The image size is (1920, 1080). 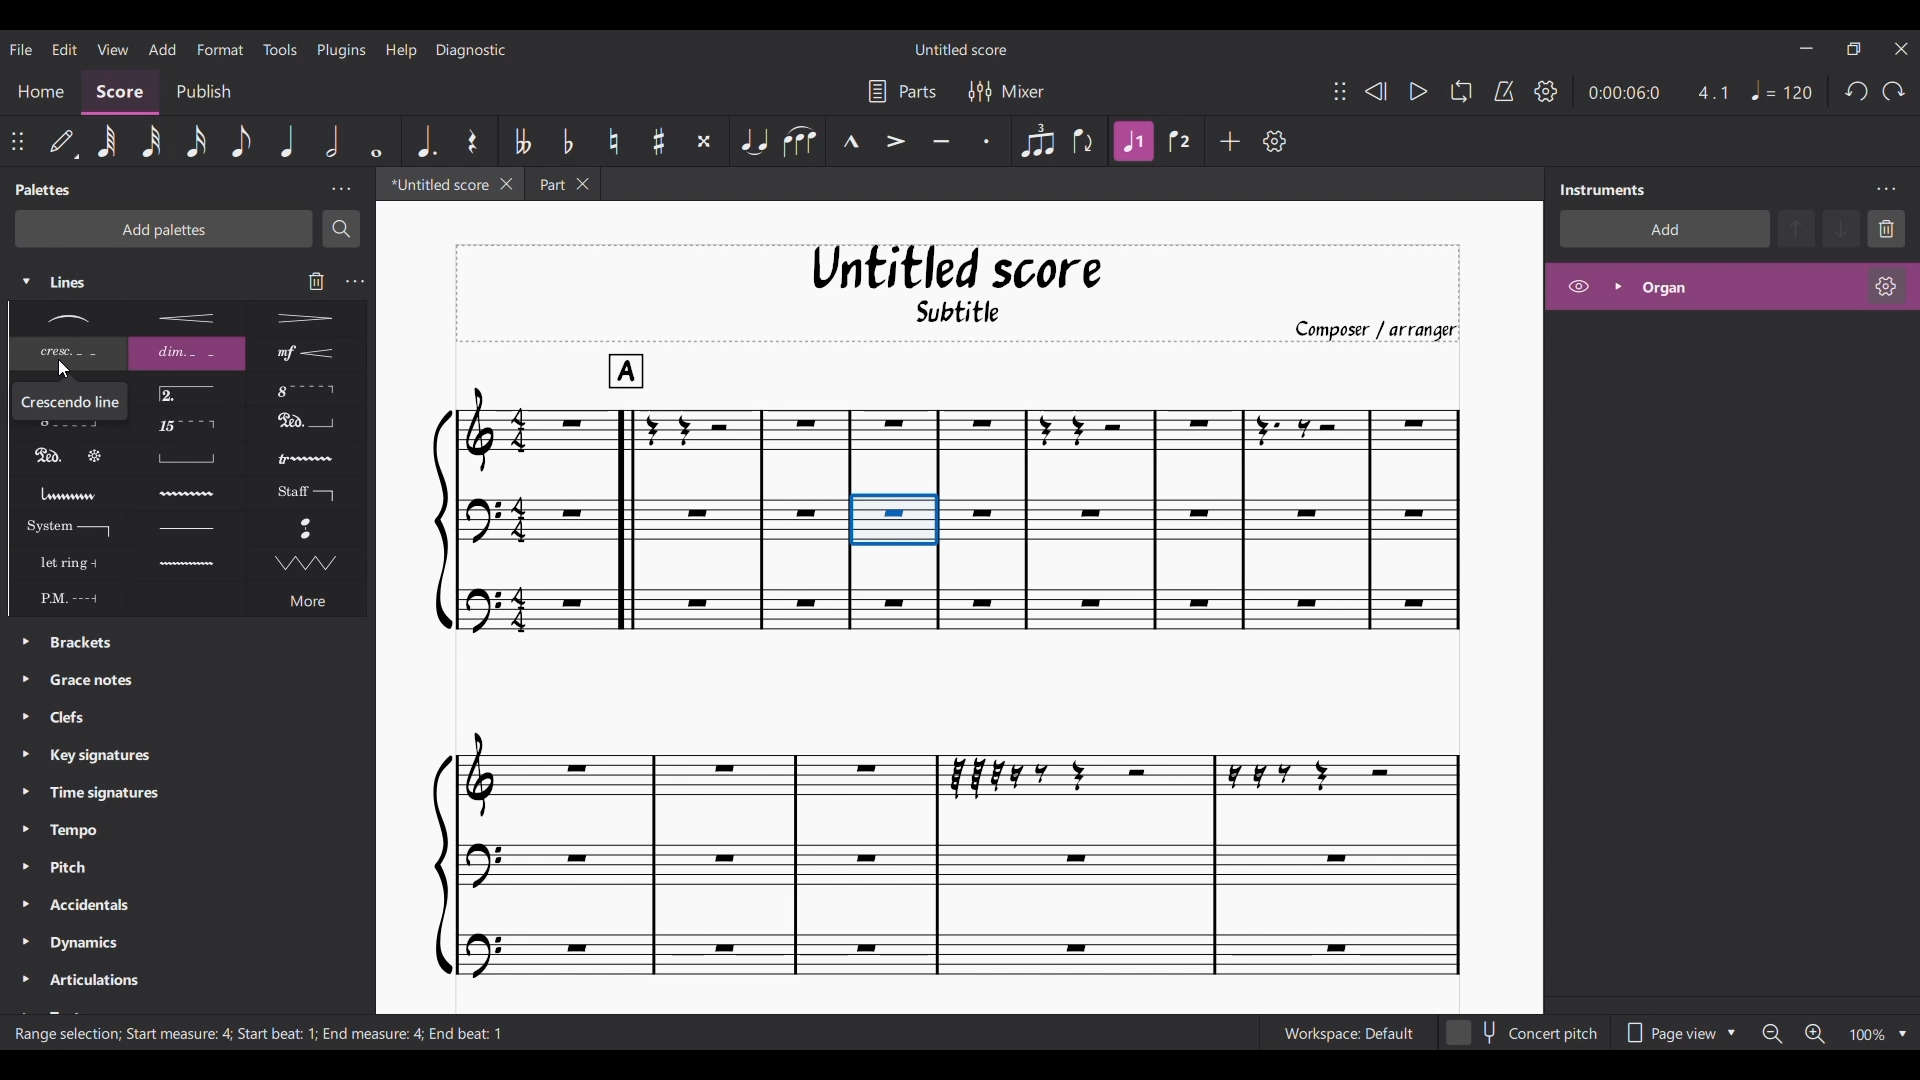 What do you see at coordinates (186, 459) in the screenshot?
I see `Options under Line palette` at bounding box center [186, 459].